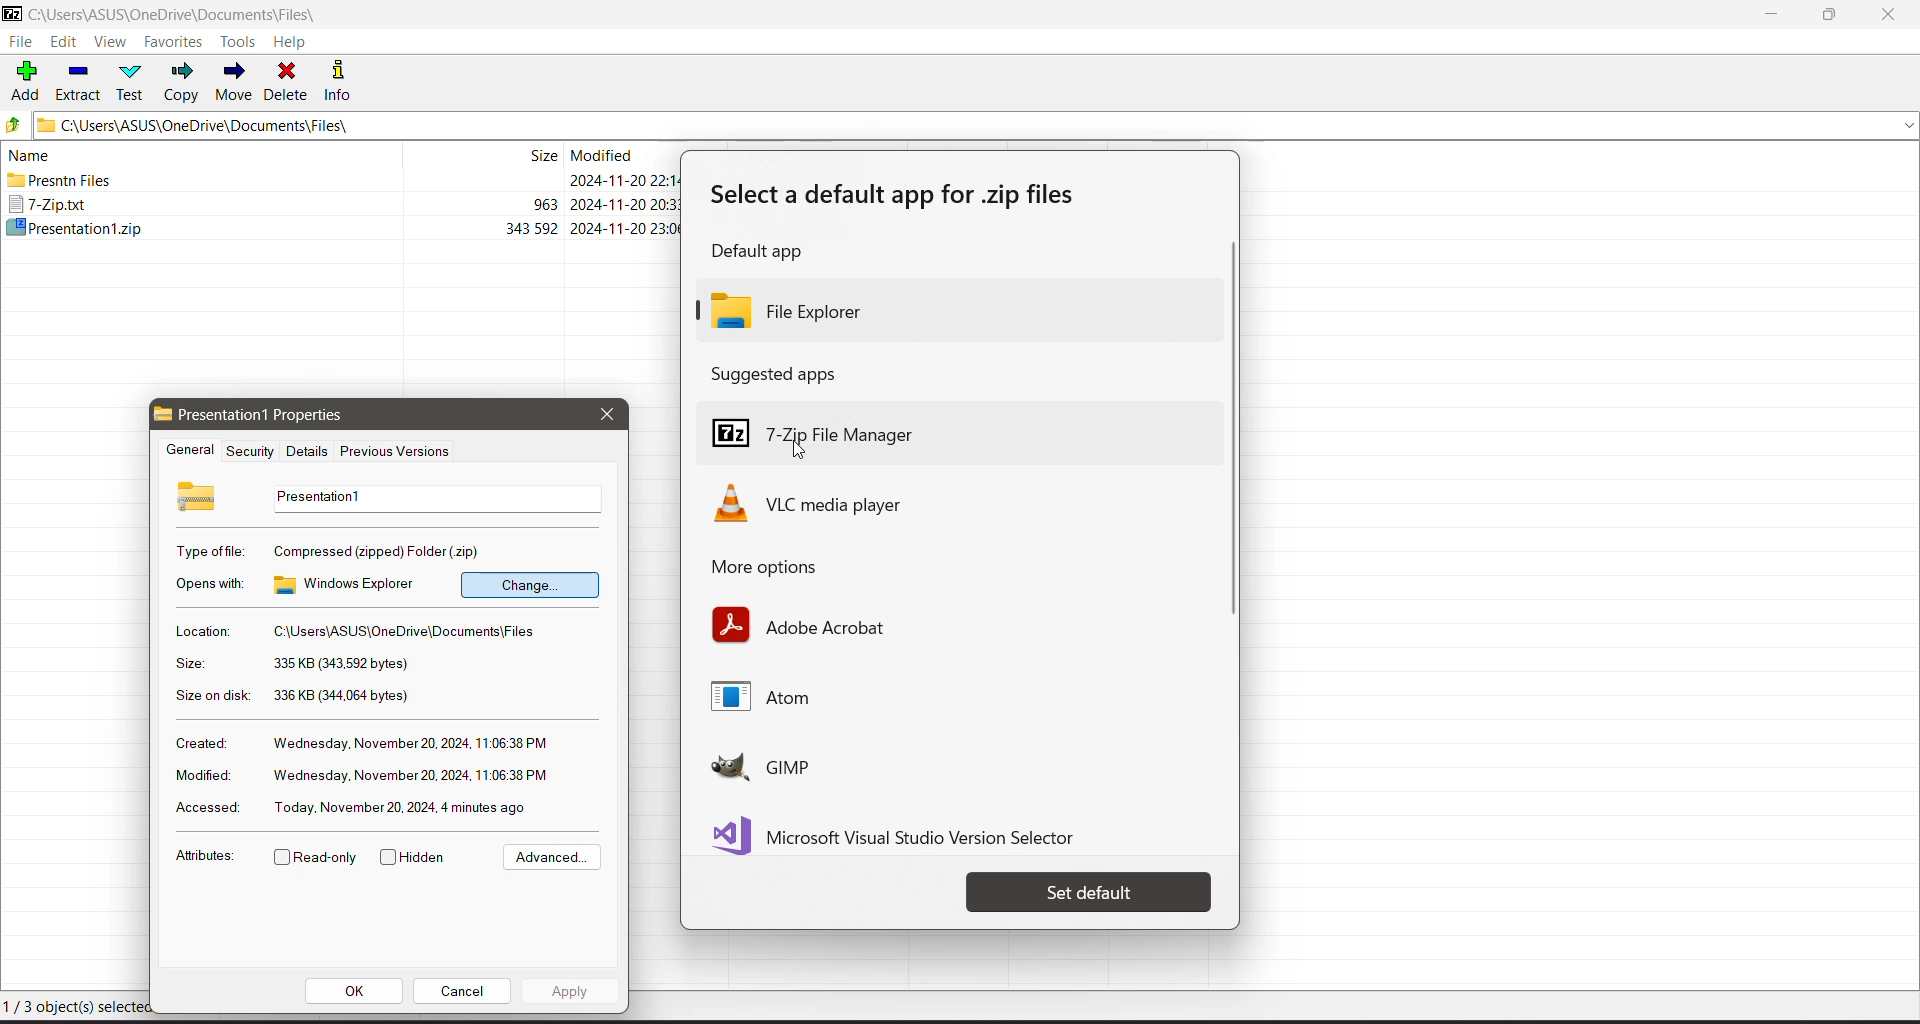  Describe the element at coordinates (403, 807) in the screenshot. I see `Accessed Day, Date, Year and time` at that location.